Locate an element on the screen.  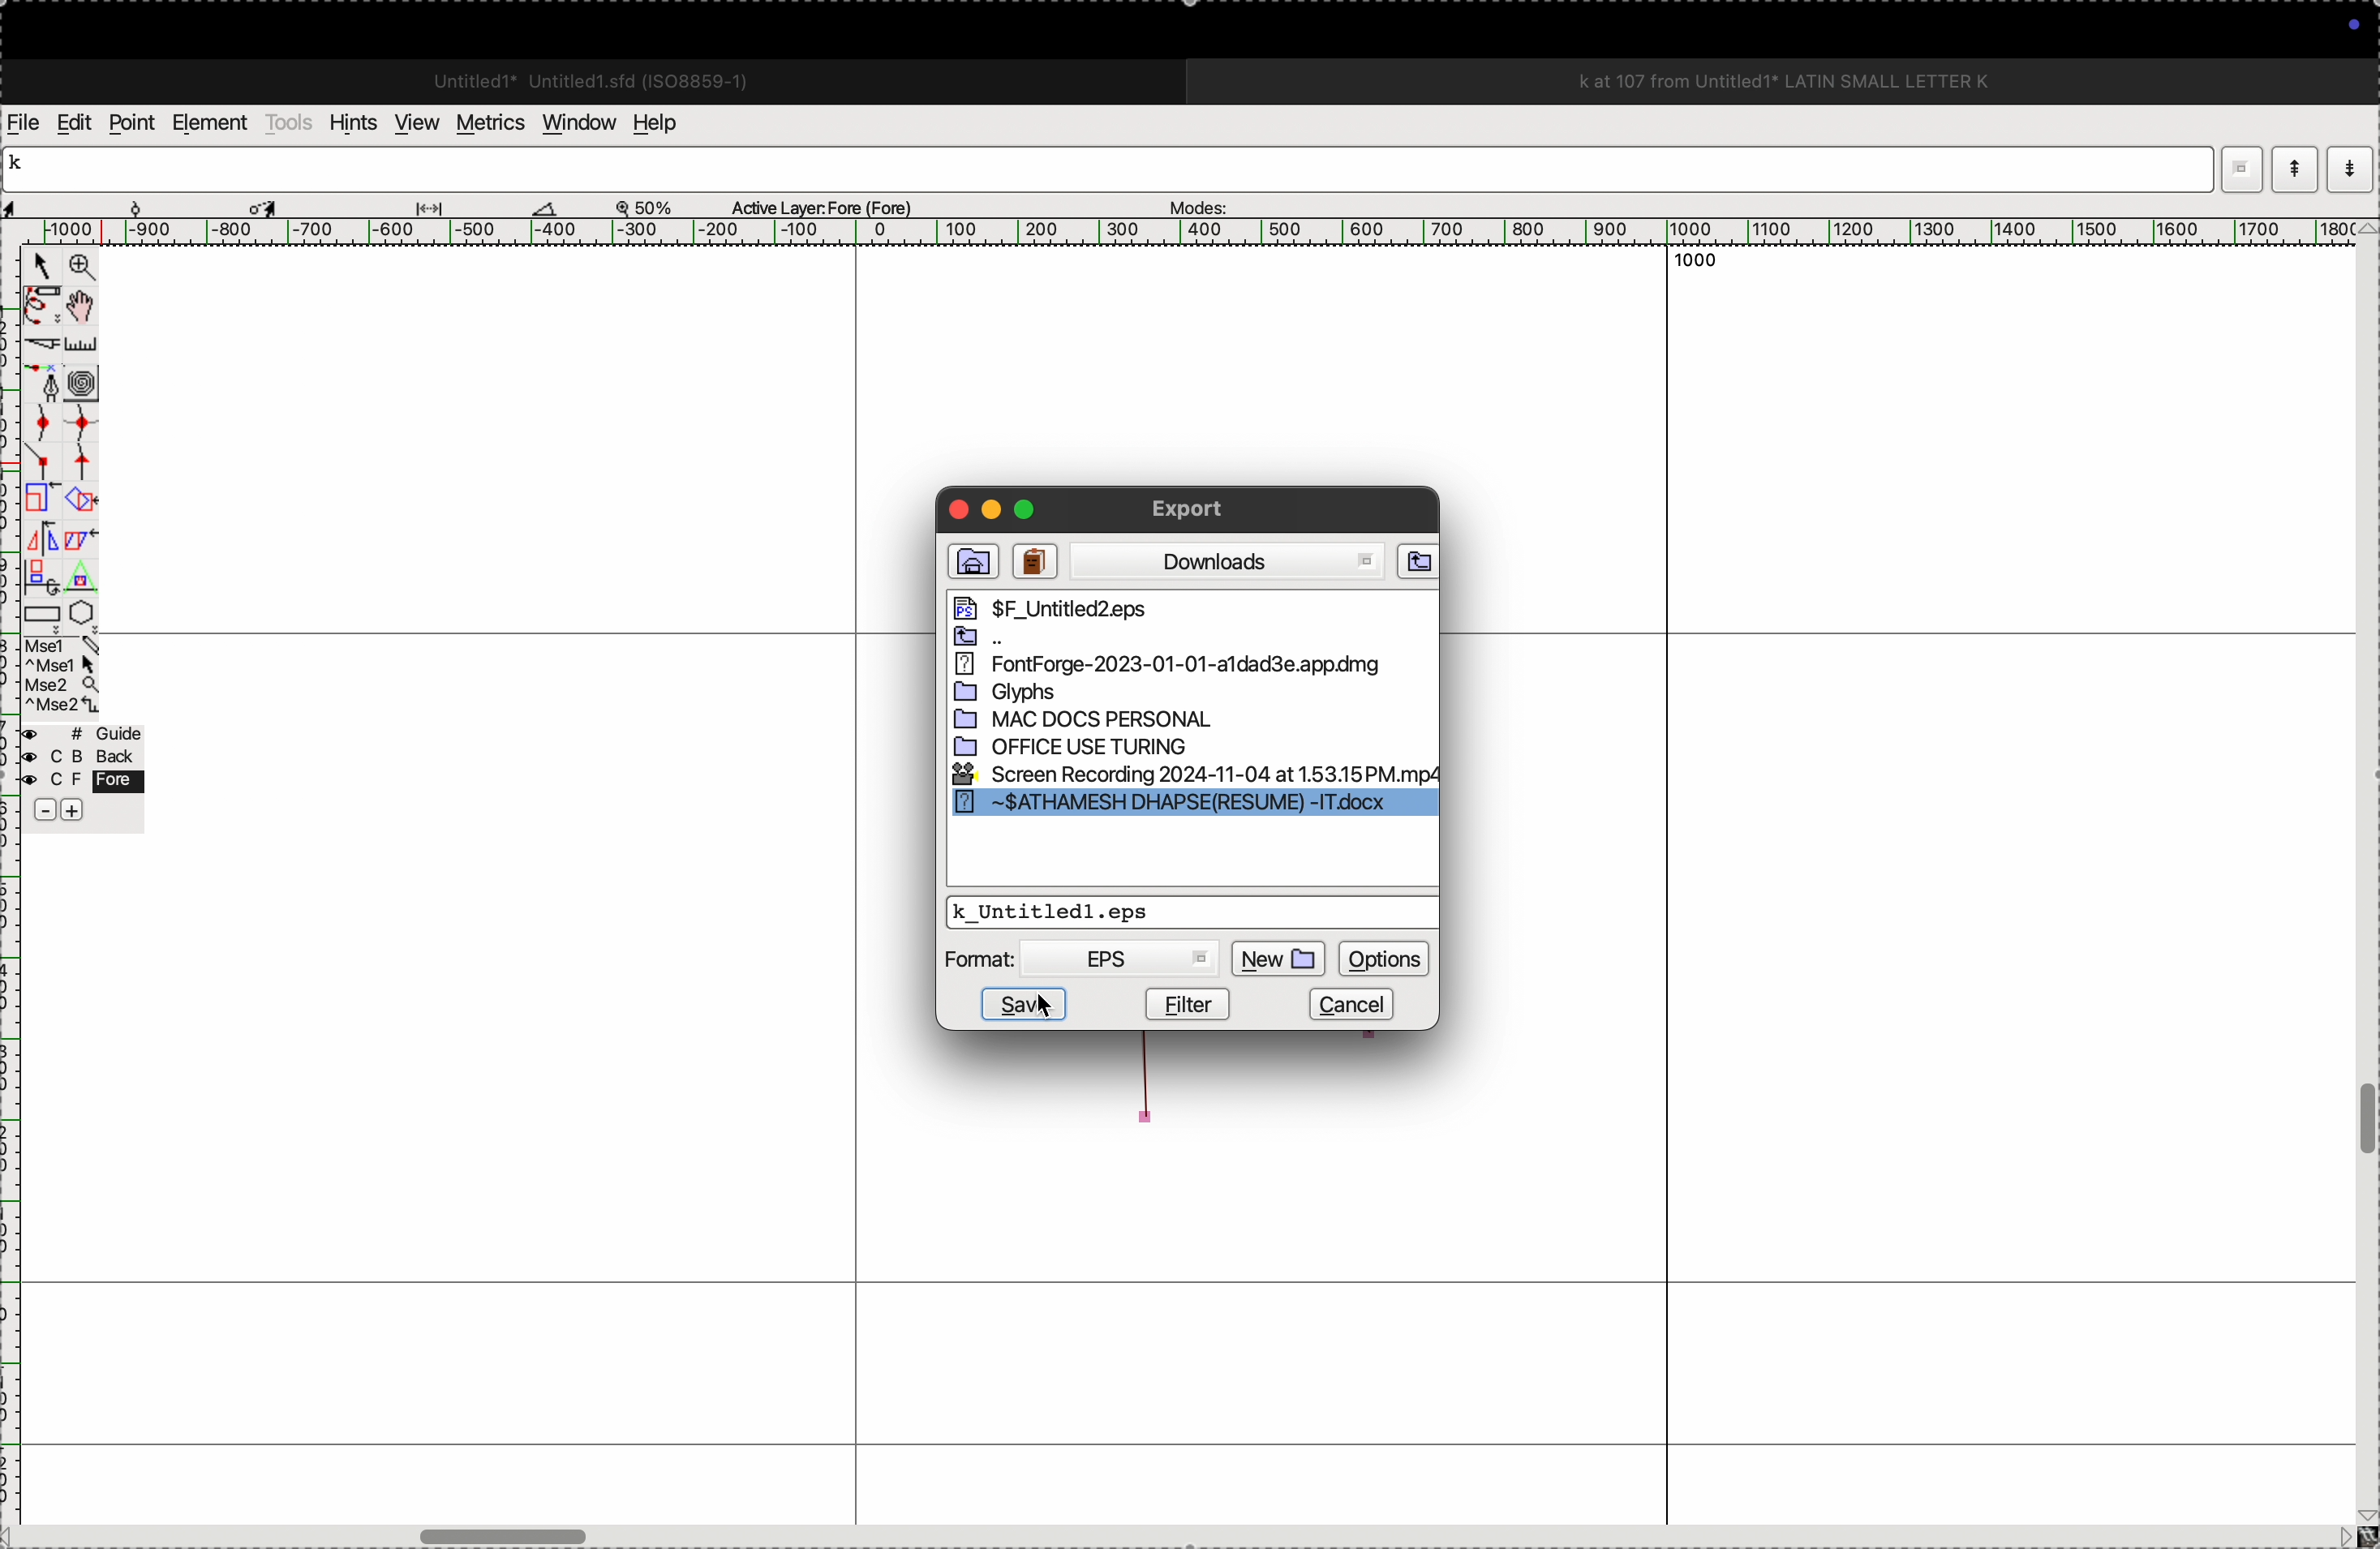
modes is located at coordinates (1192, 202).